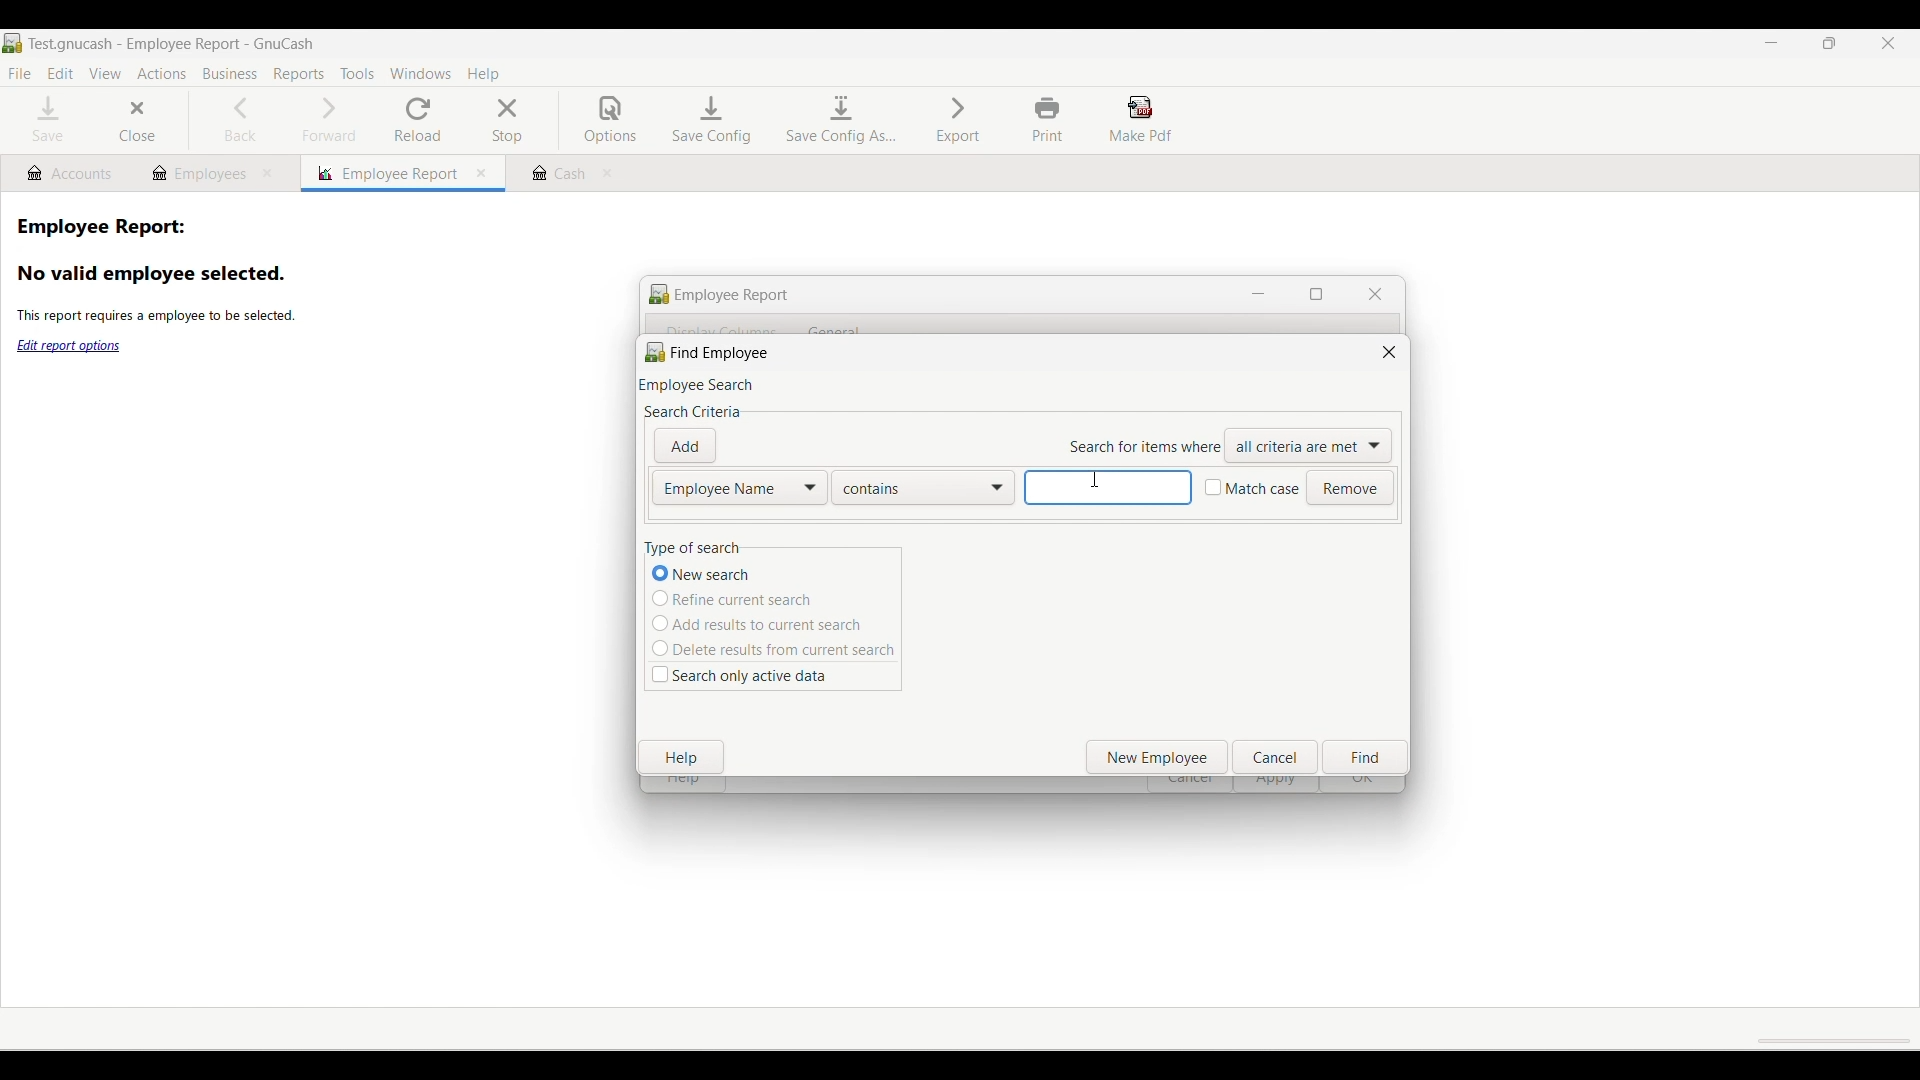 The height and width of the screenshot is (1080, 1920). I want to click on Match case, so click(1252, 488).